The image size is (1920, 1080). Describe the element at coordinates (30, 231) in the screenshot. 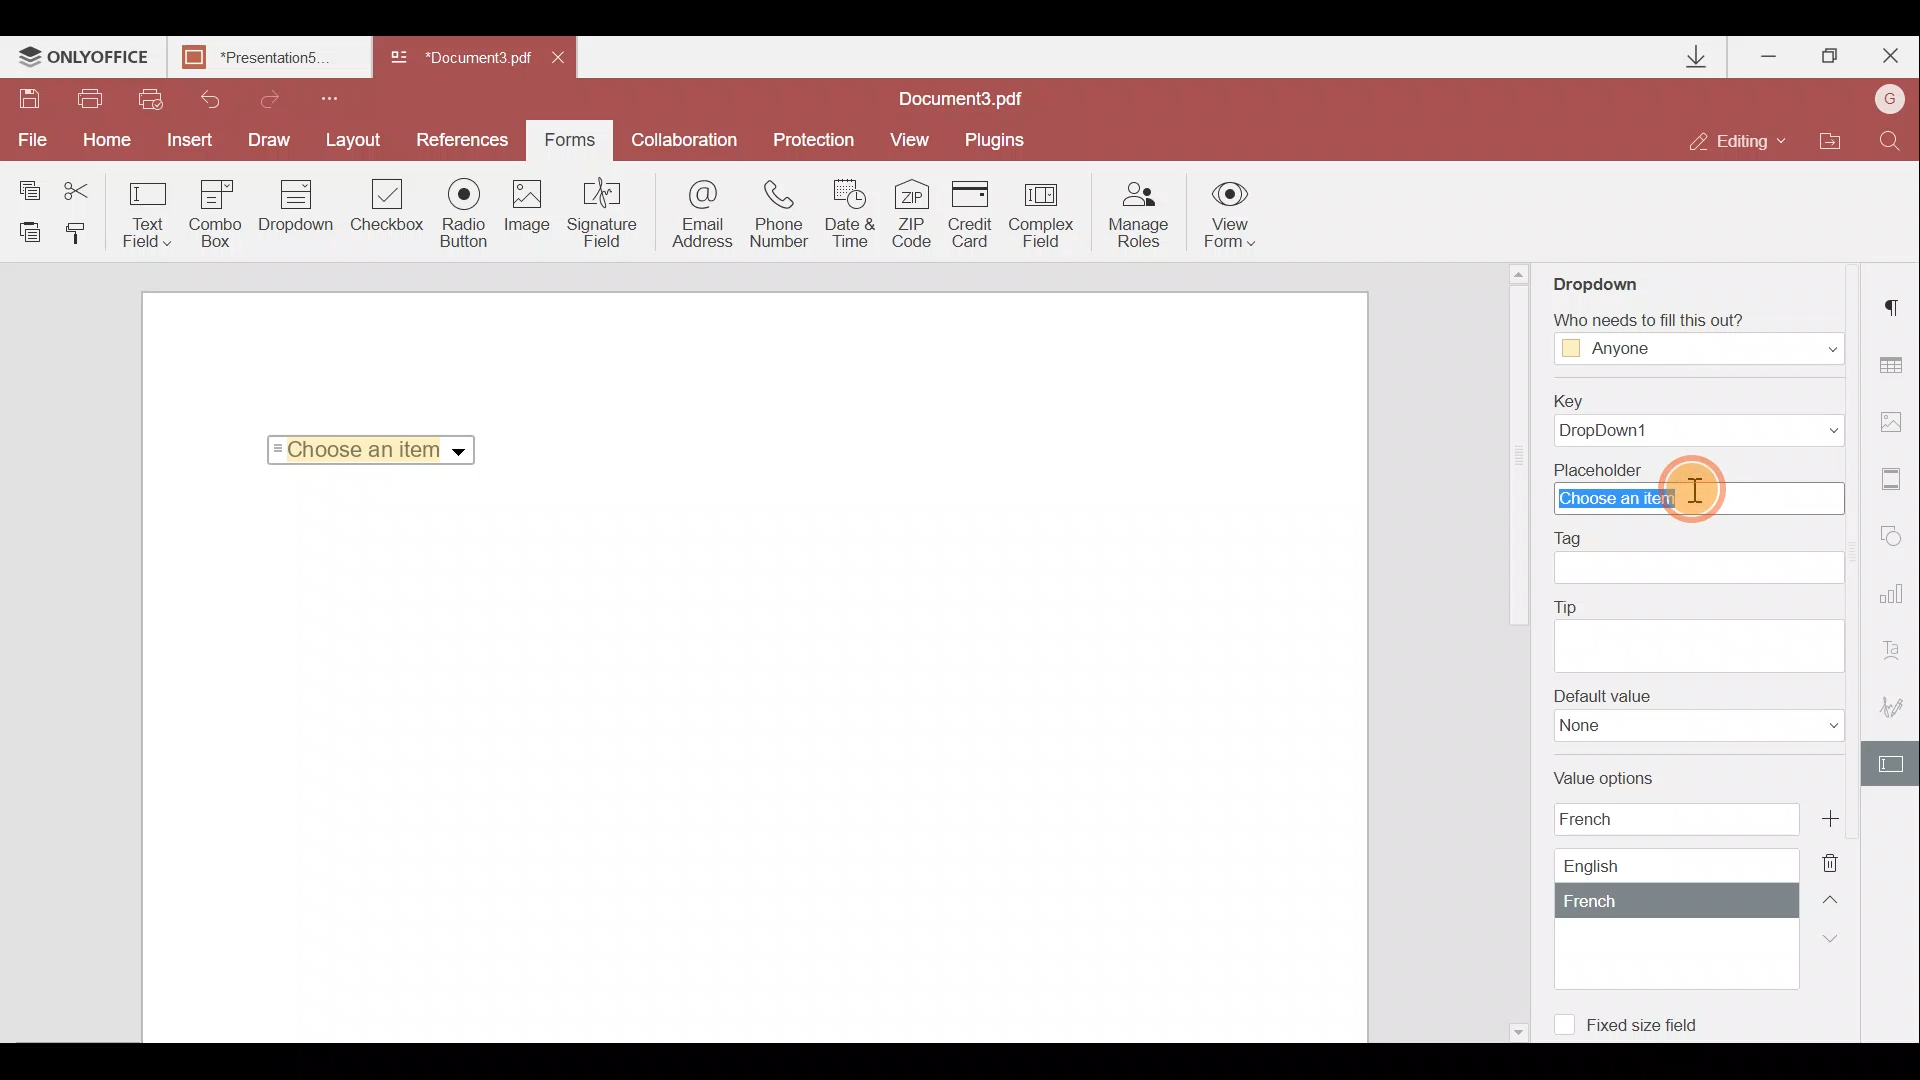

I see `Paste` at that location.